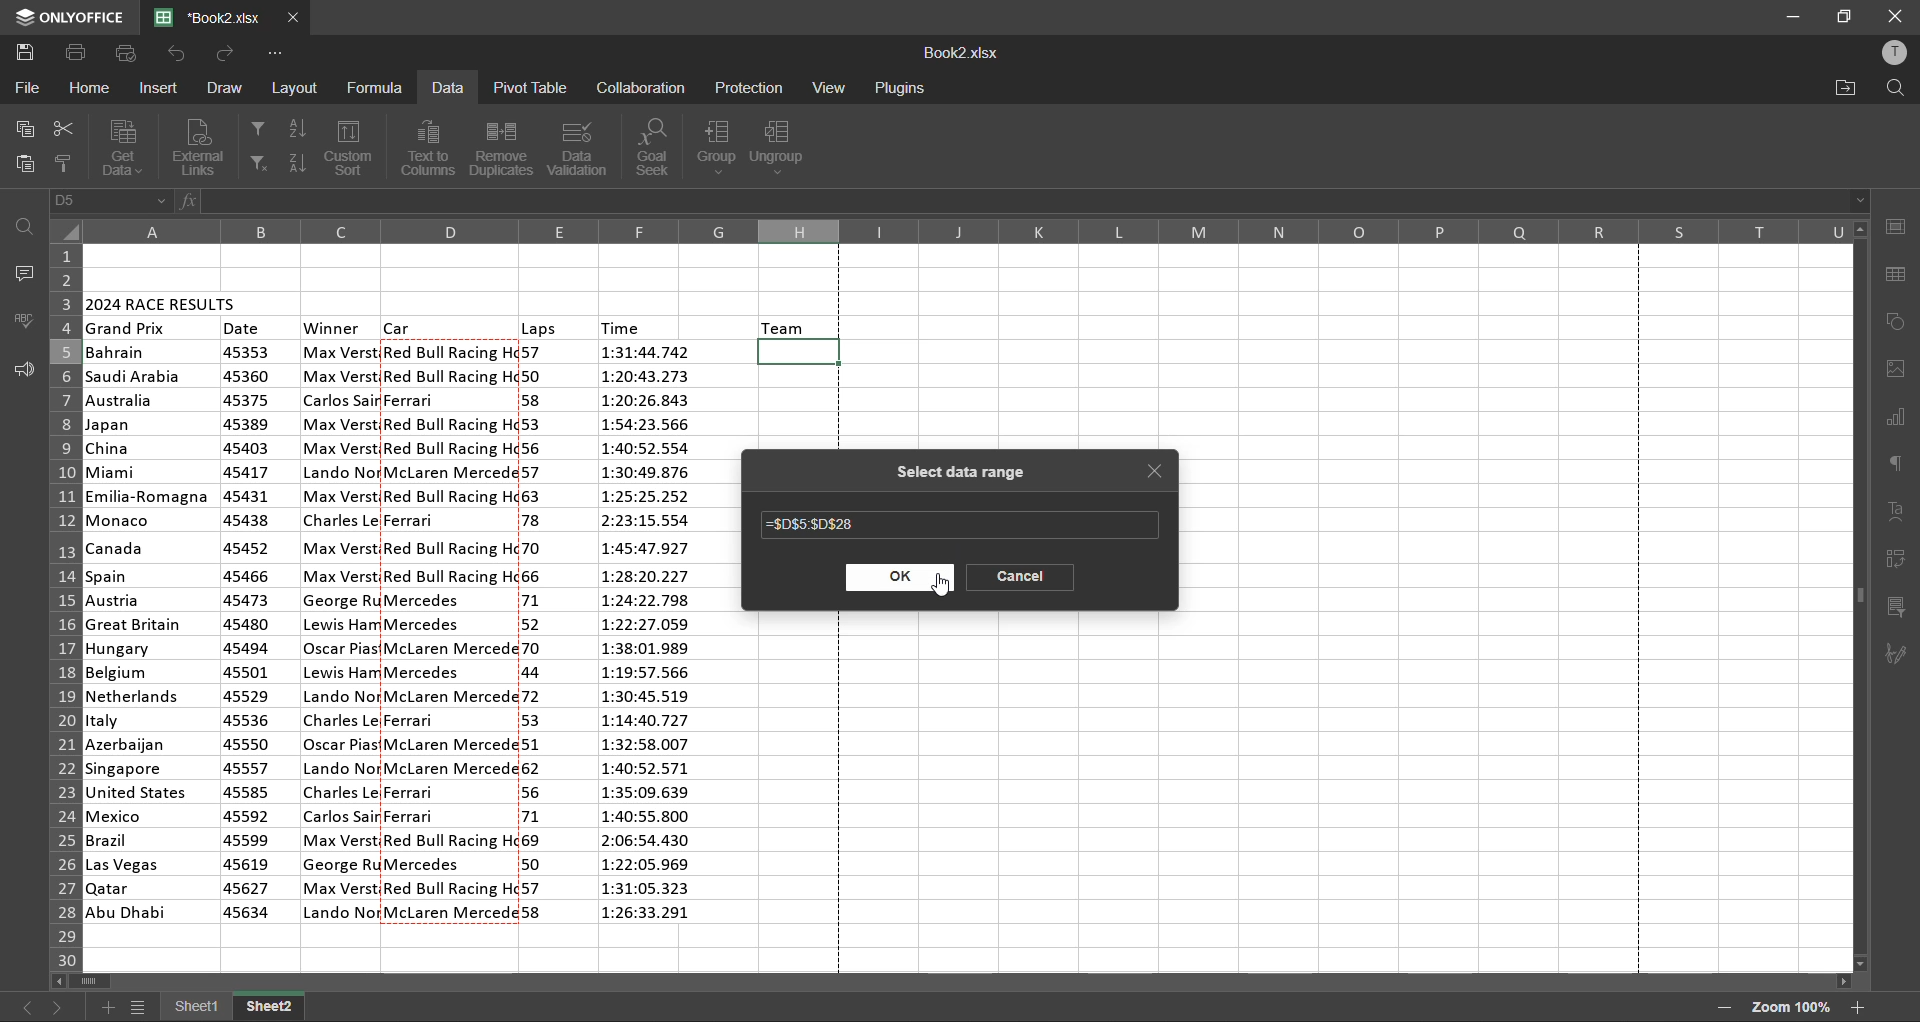 The height and width of the screenshot is (1022, 1920). Describe the element at coordinates (802, 352) in the screenshot. I see `selected cell` at that location.